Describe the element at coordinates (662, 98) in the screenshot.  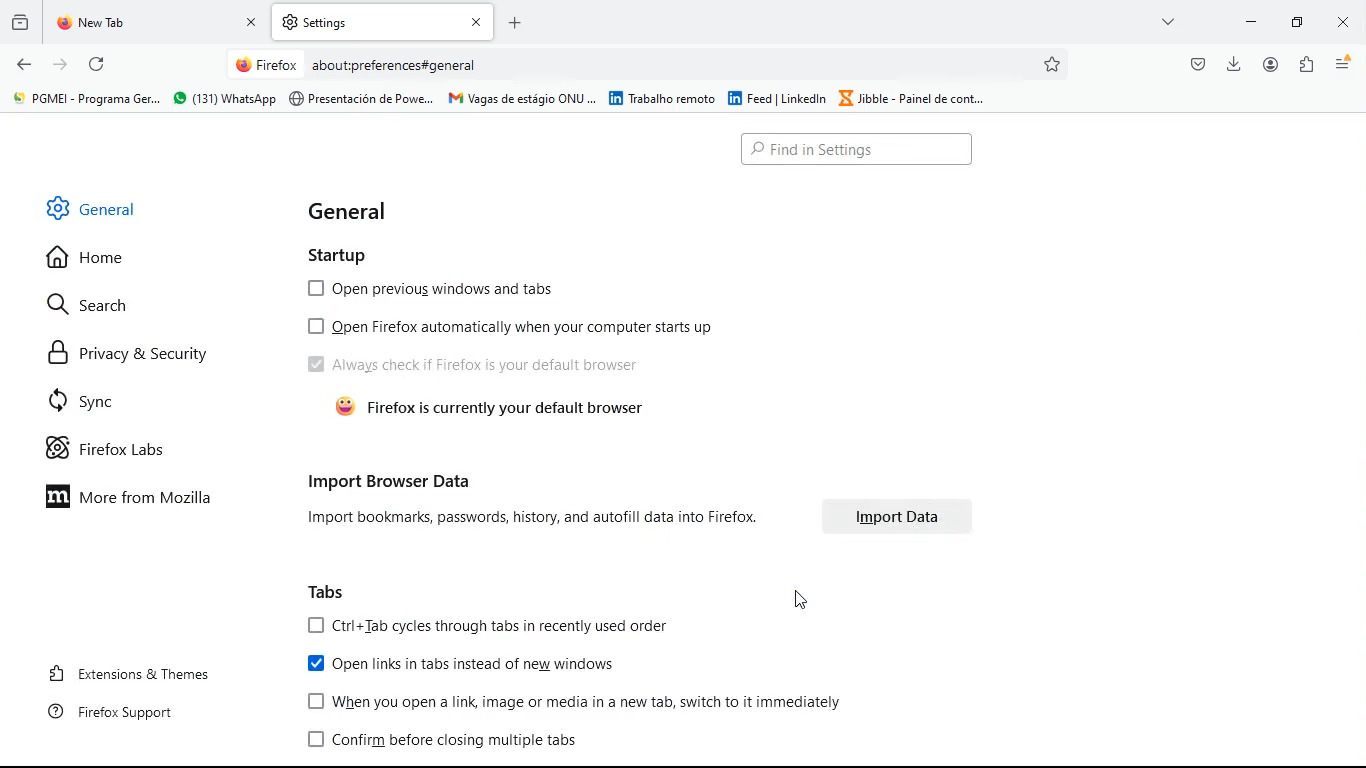
I see `| Trabalho remoto` at that location.